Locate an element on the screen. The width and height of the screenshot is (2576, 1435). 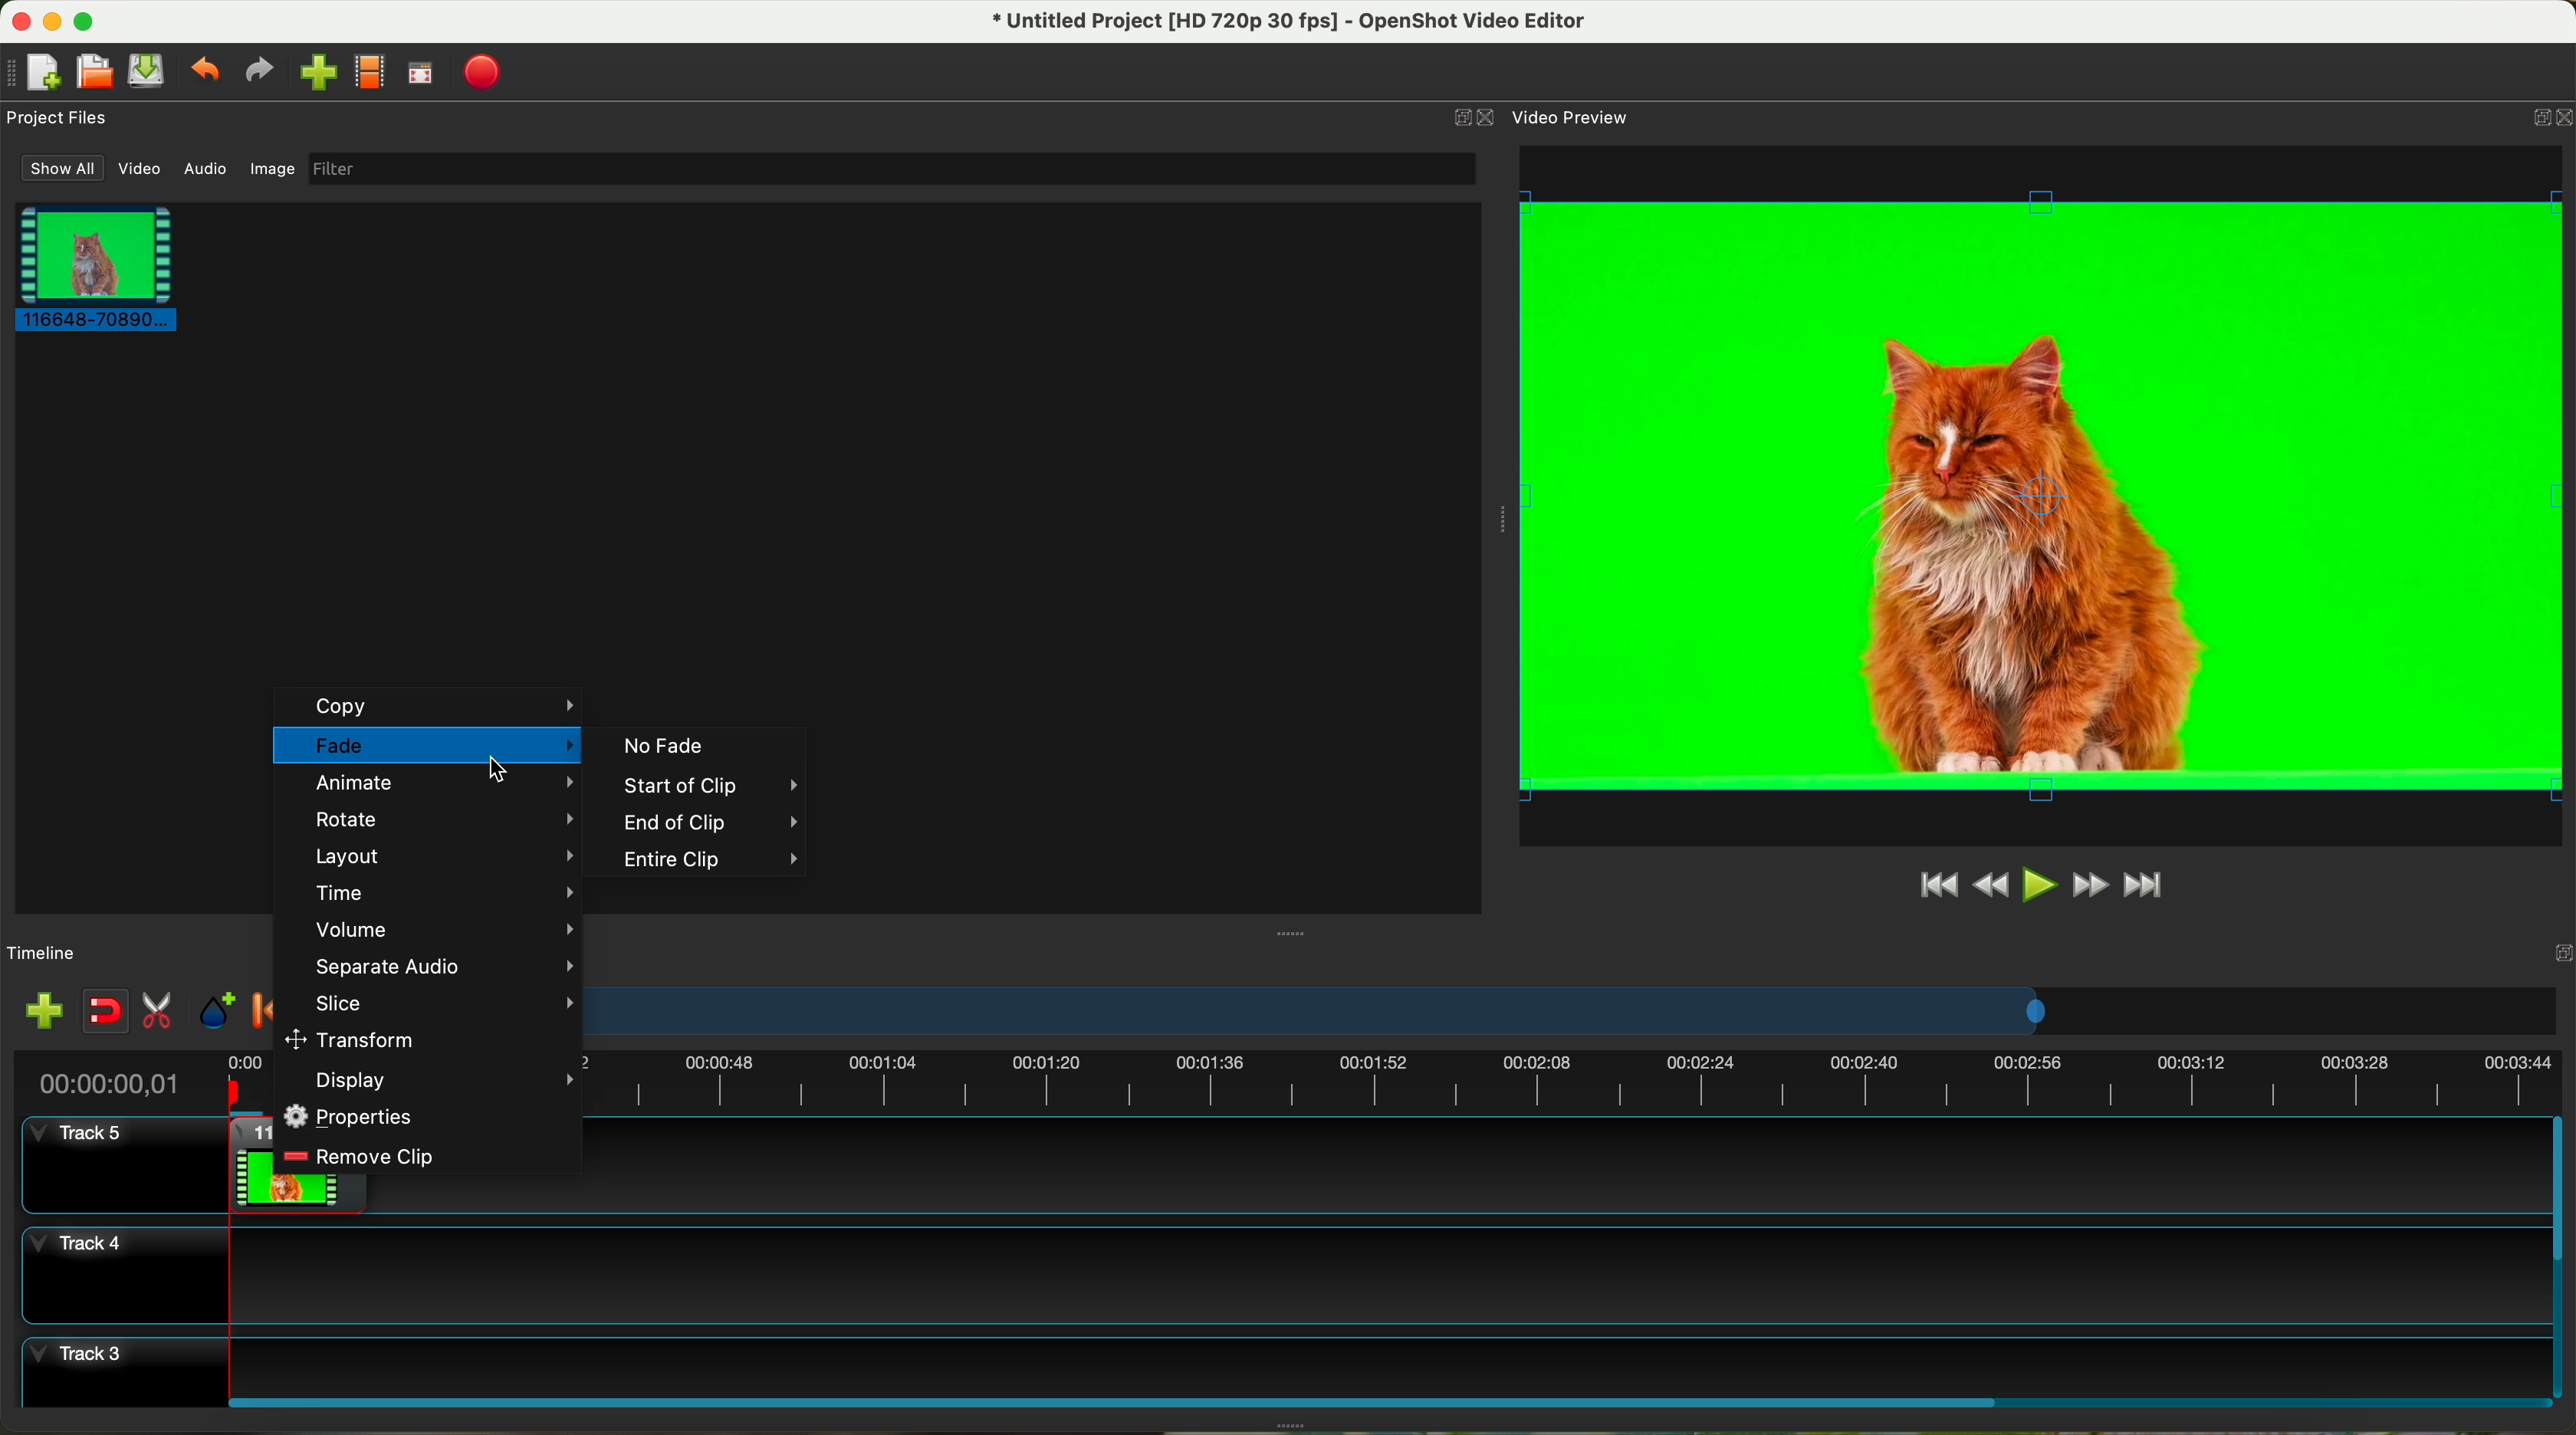
separate audio is located at coordinates (441, 966).